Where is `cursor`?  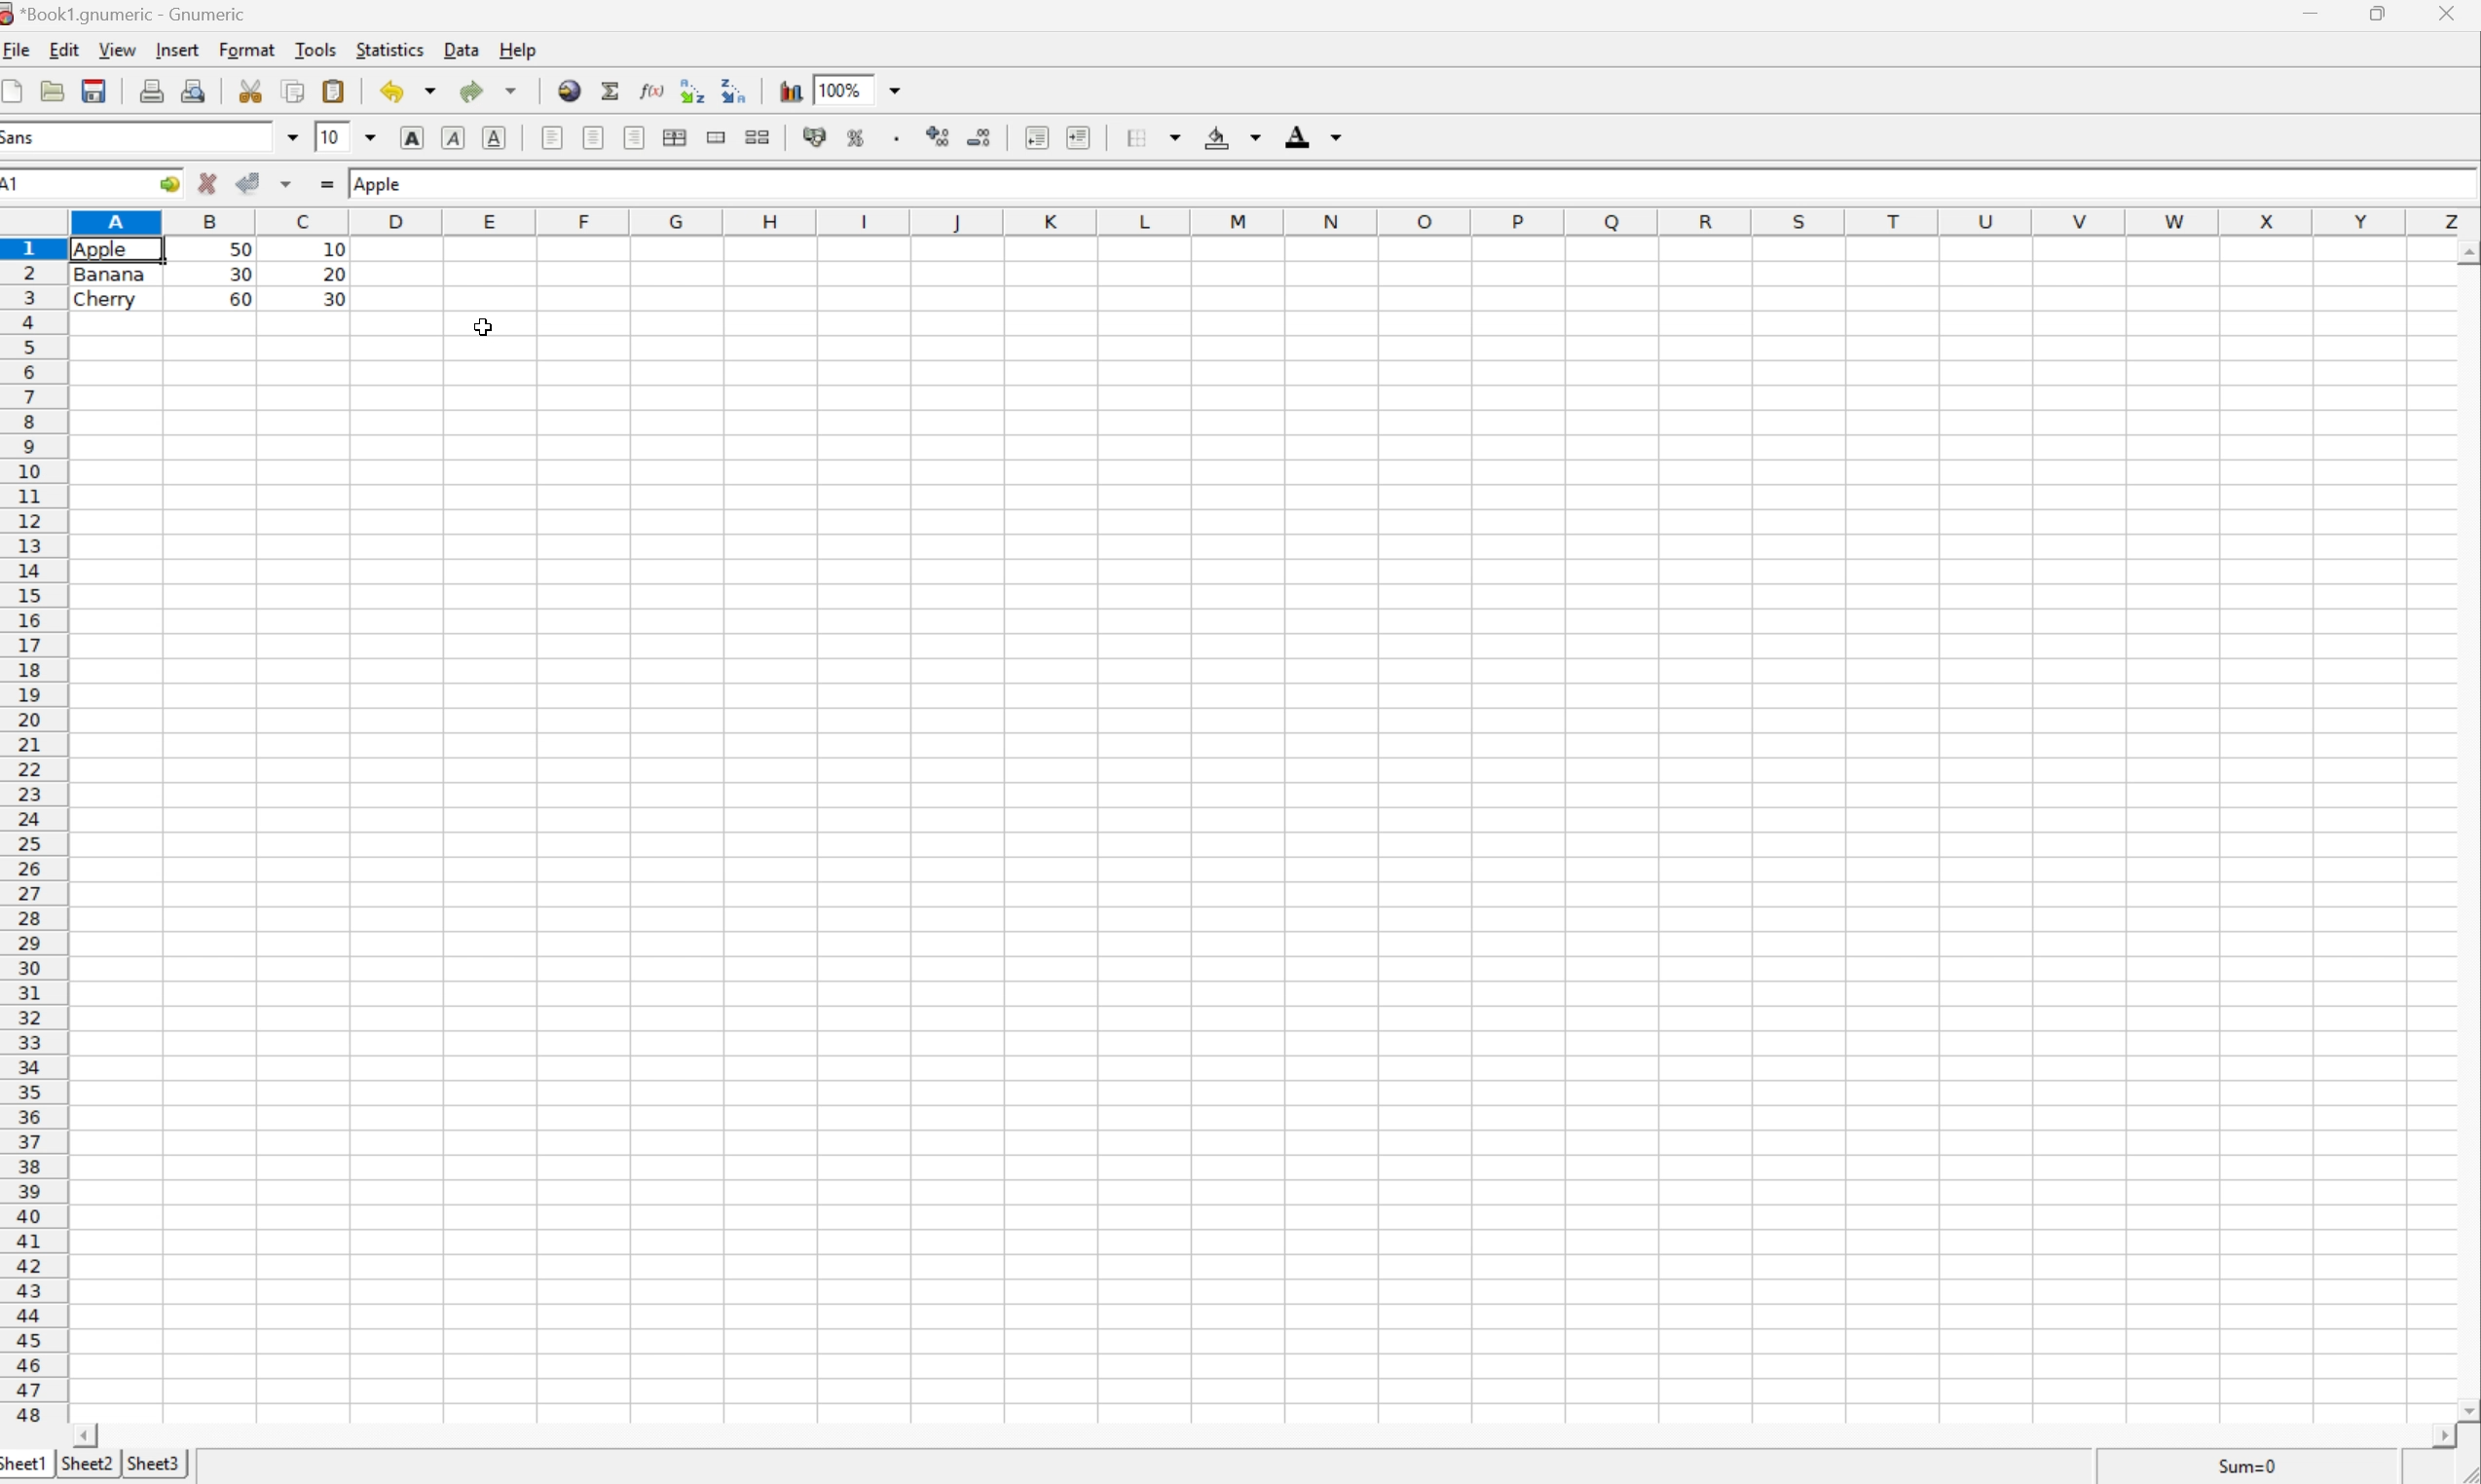
cursor is located at coordinates (489, 326).